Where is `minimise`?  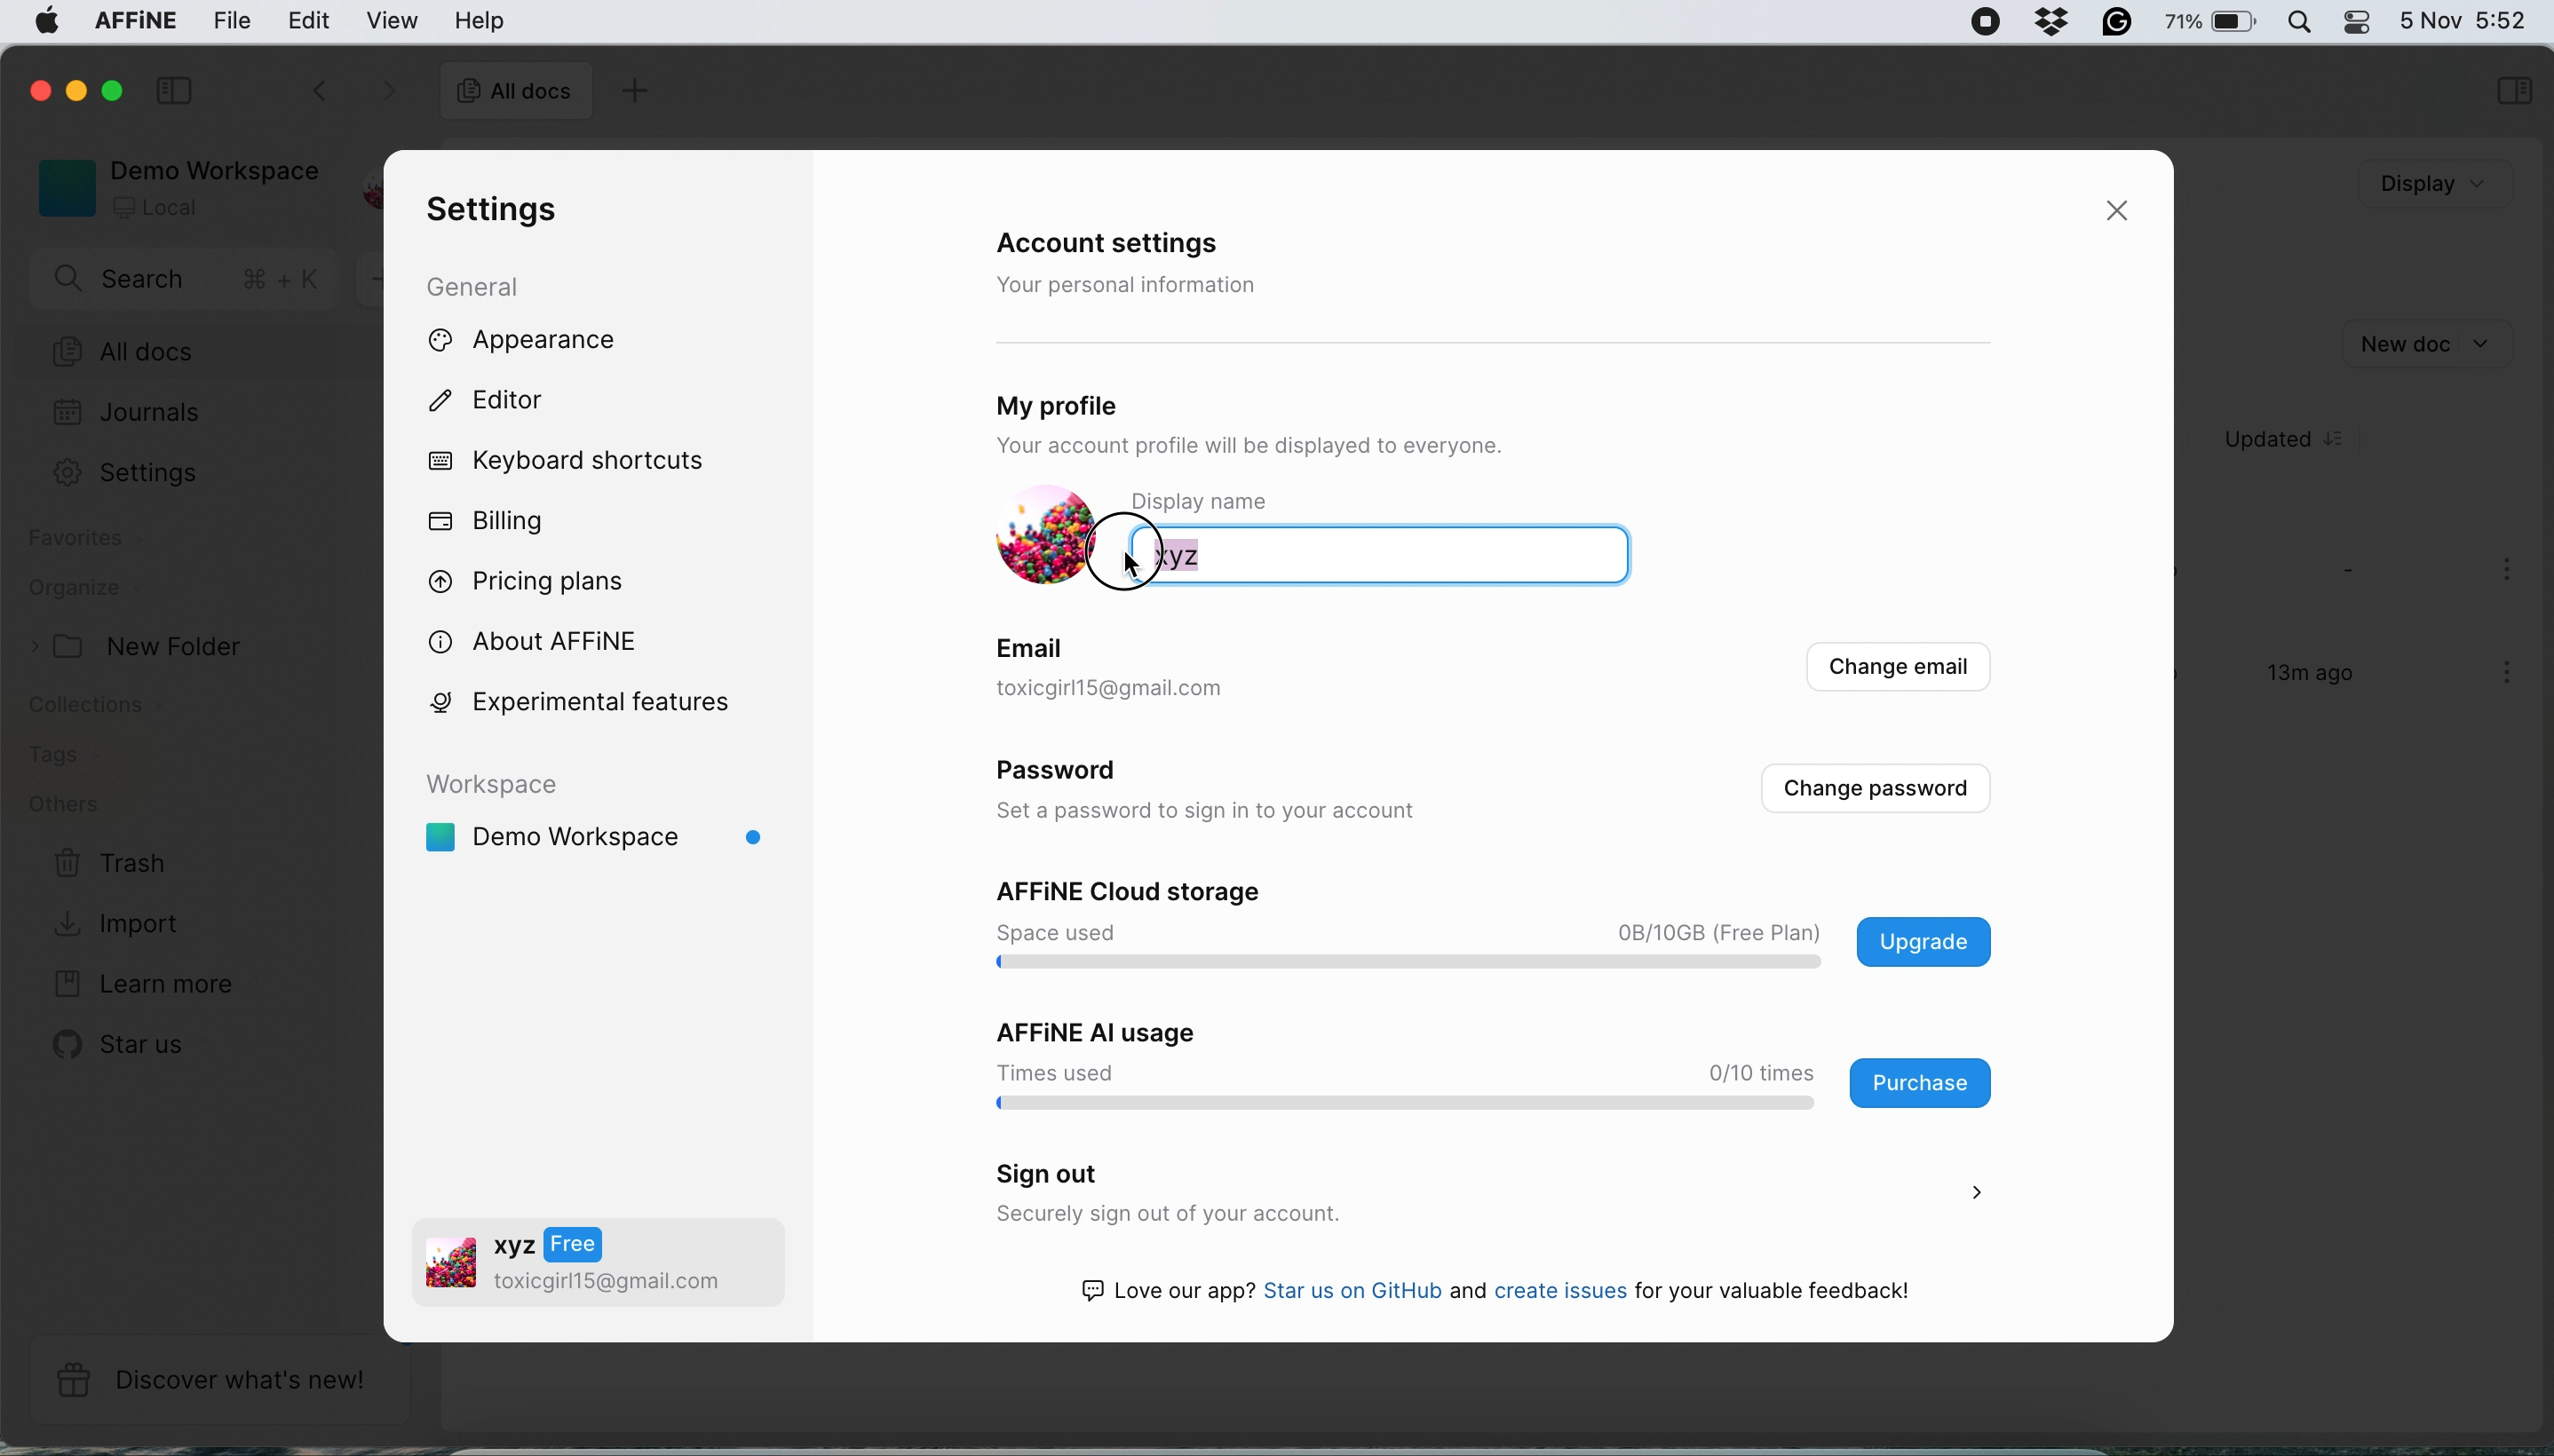
minimise is located at coordinates (80, 94).